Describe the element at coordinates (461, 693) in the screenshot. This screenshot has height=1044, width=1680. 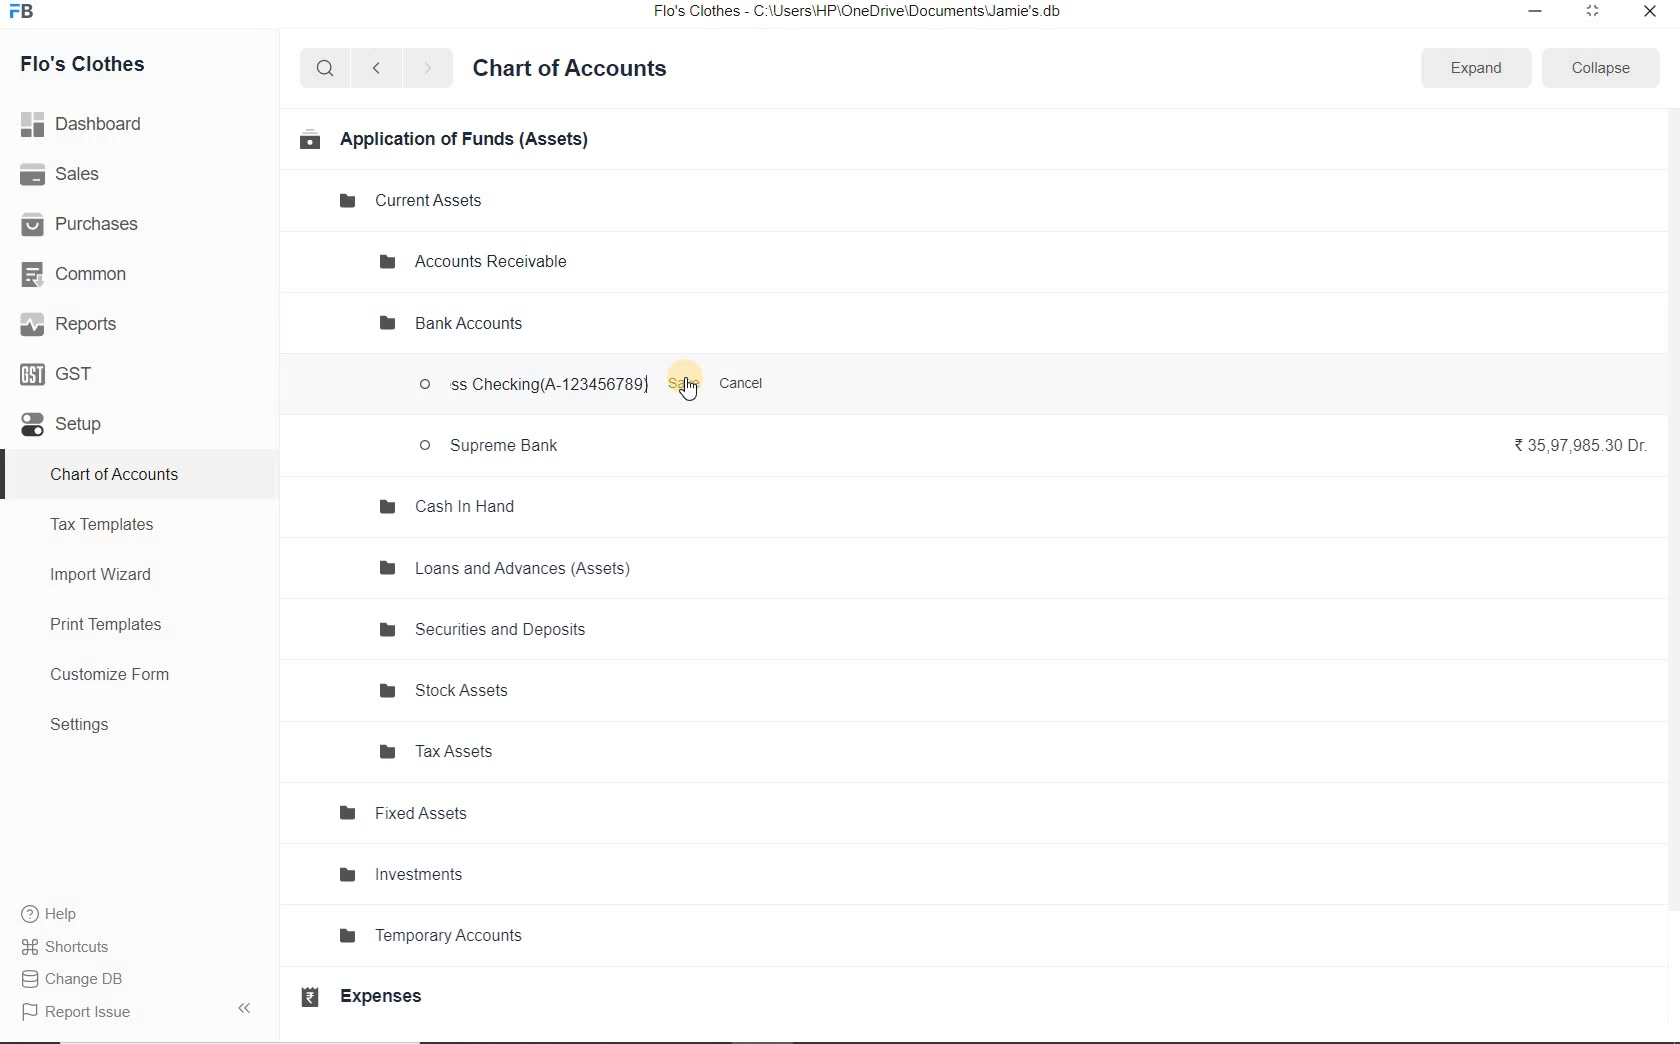
I see `Stock Assets` at that location.